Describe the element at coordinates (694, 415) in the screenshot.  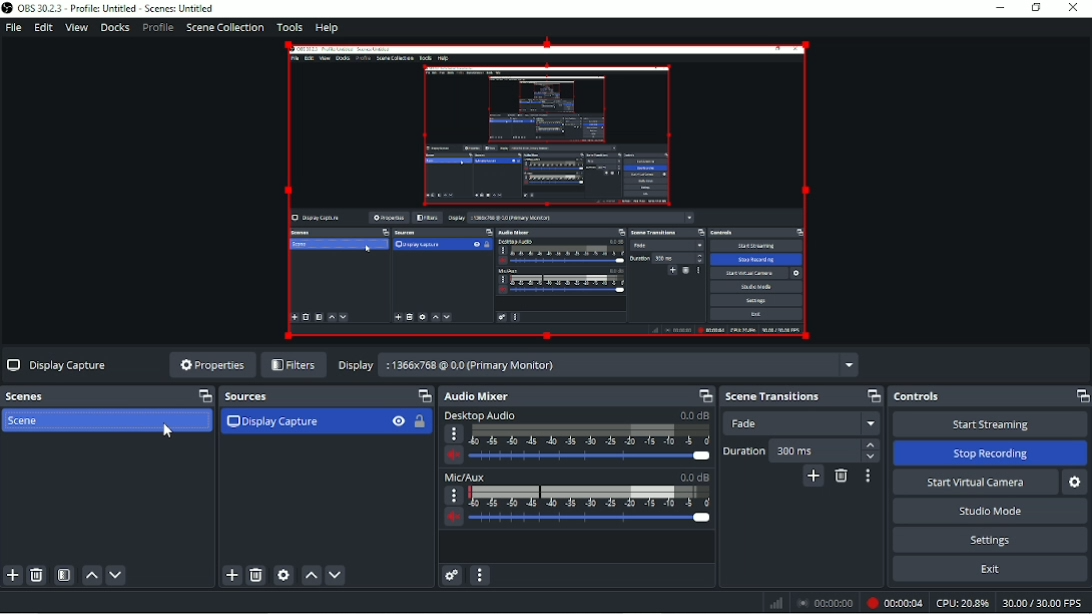
I see `0.0 dB` at that location.